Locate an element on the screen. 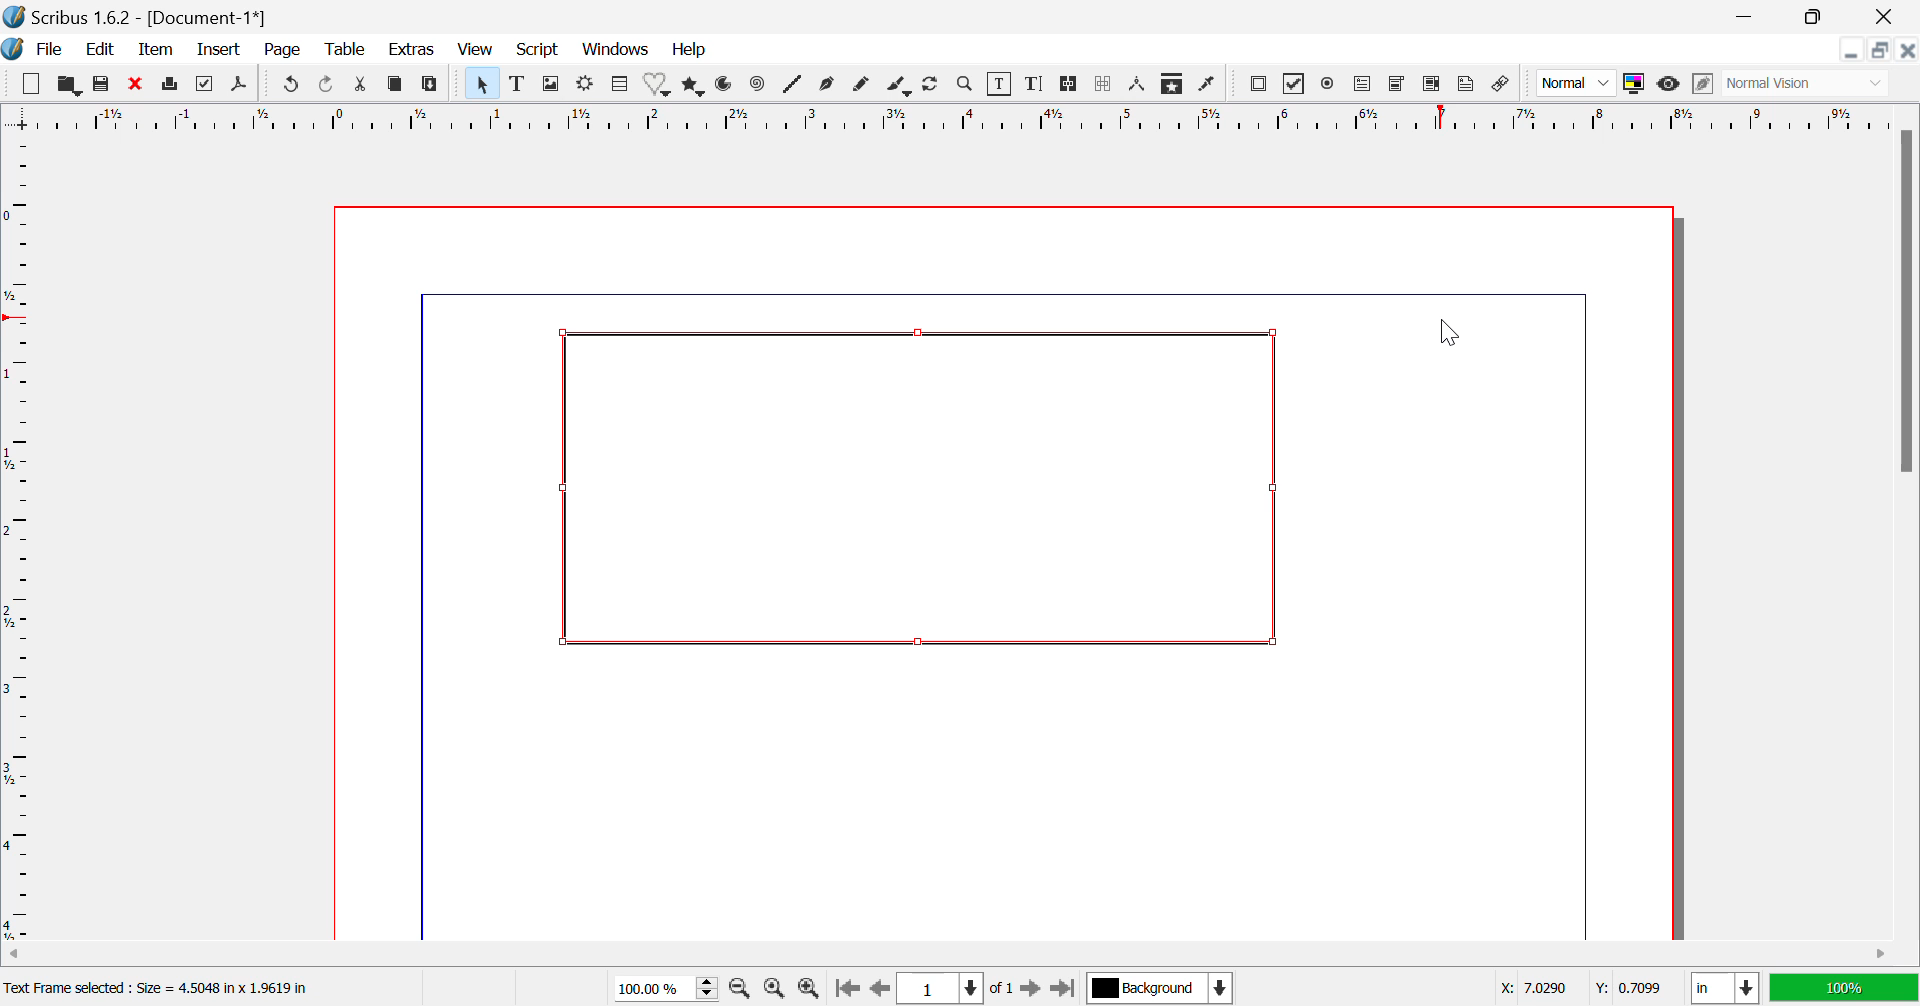 The height and width of the screenshot is (1006, 1920). Zoom 100% is located at coordinates (668, 987).